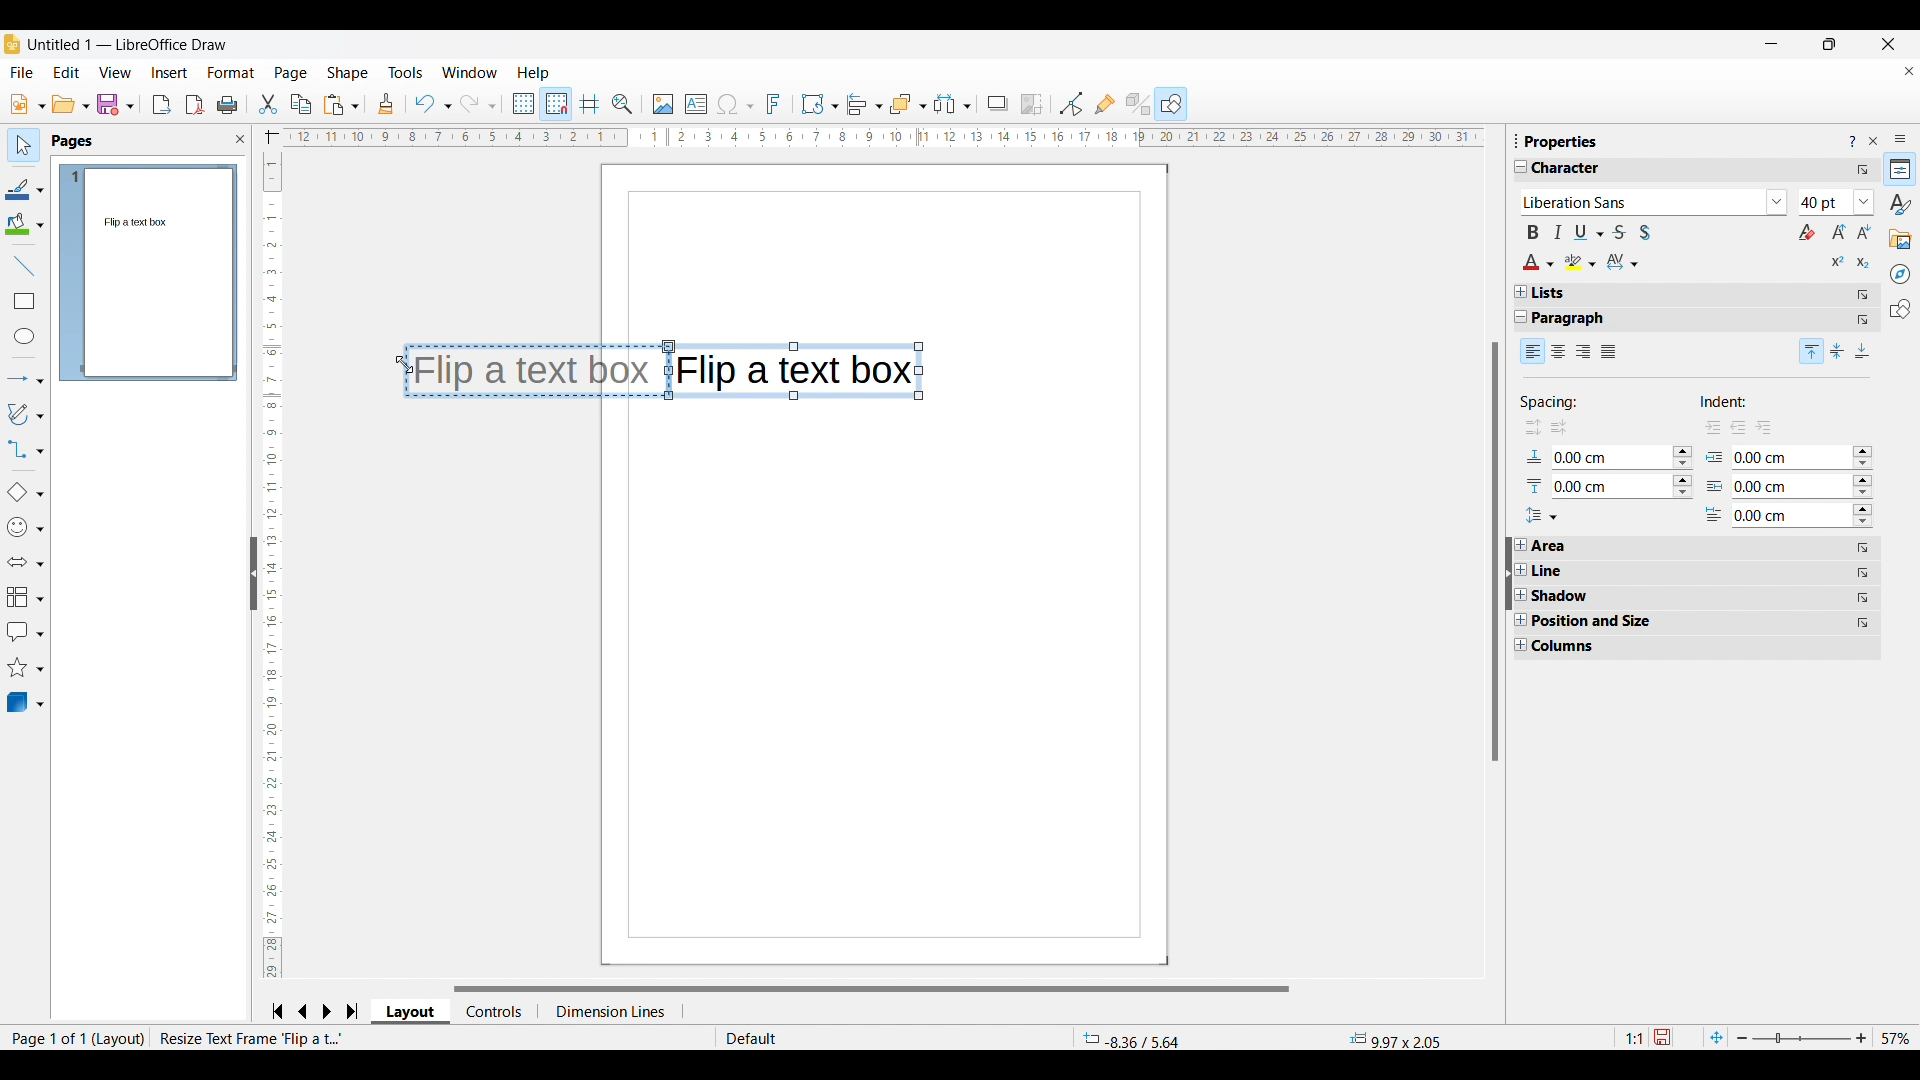  I want to click on Type in font options, so click(1642, 203).